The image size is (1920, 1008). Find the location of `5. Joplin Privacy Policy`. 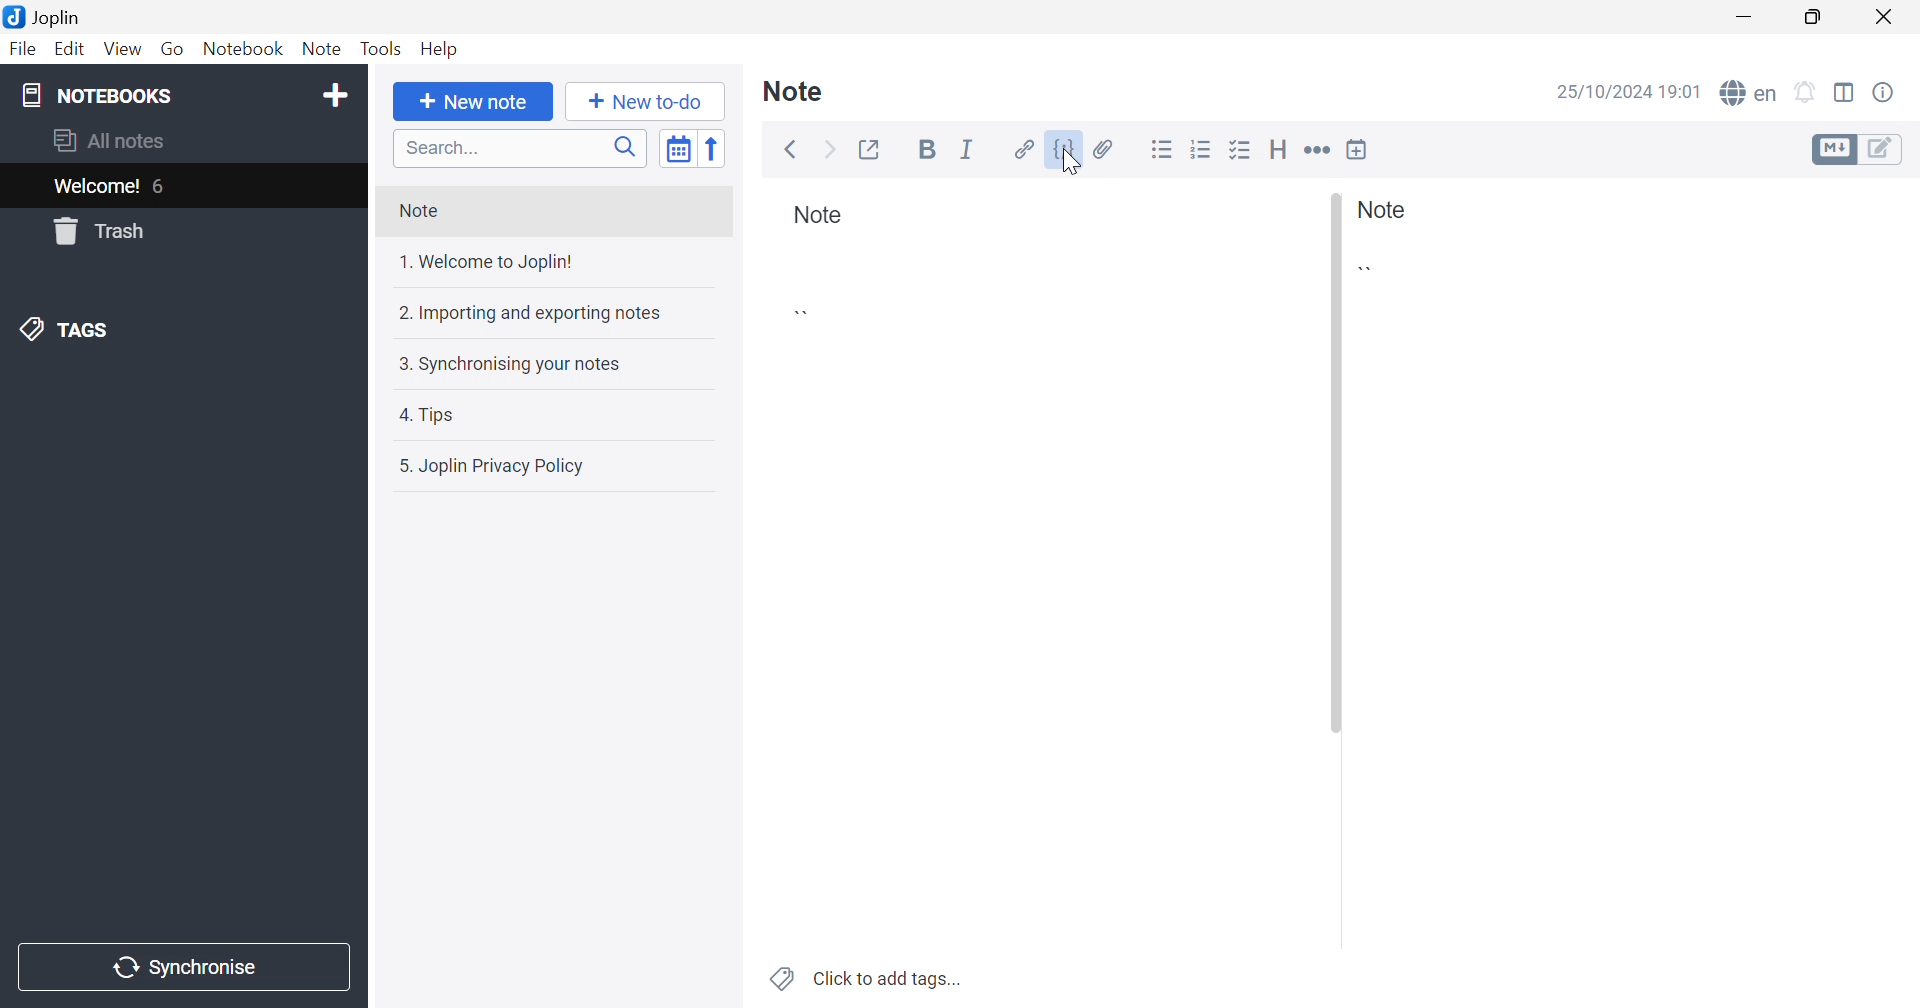

5. Joplin Privacy Policy is located at coordinates (489, 467).